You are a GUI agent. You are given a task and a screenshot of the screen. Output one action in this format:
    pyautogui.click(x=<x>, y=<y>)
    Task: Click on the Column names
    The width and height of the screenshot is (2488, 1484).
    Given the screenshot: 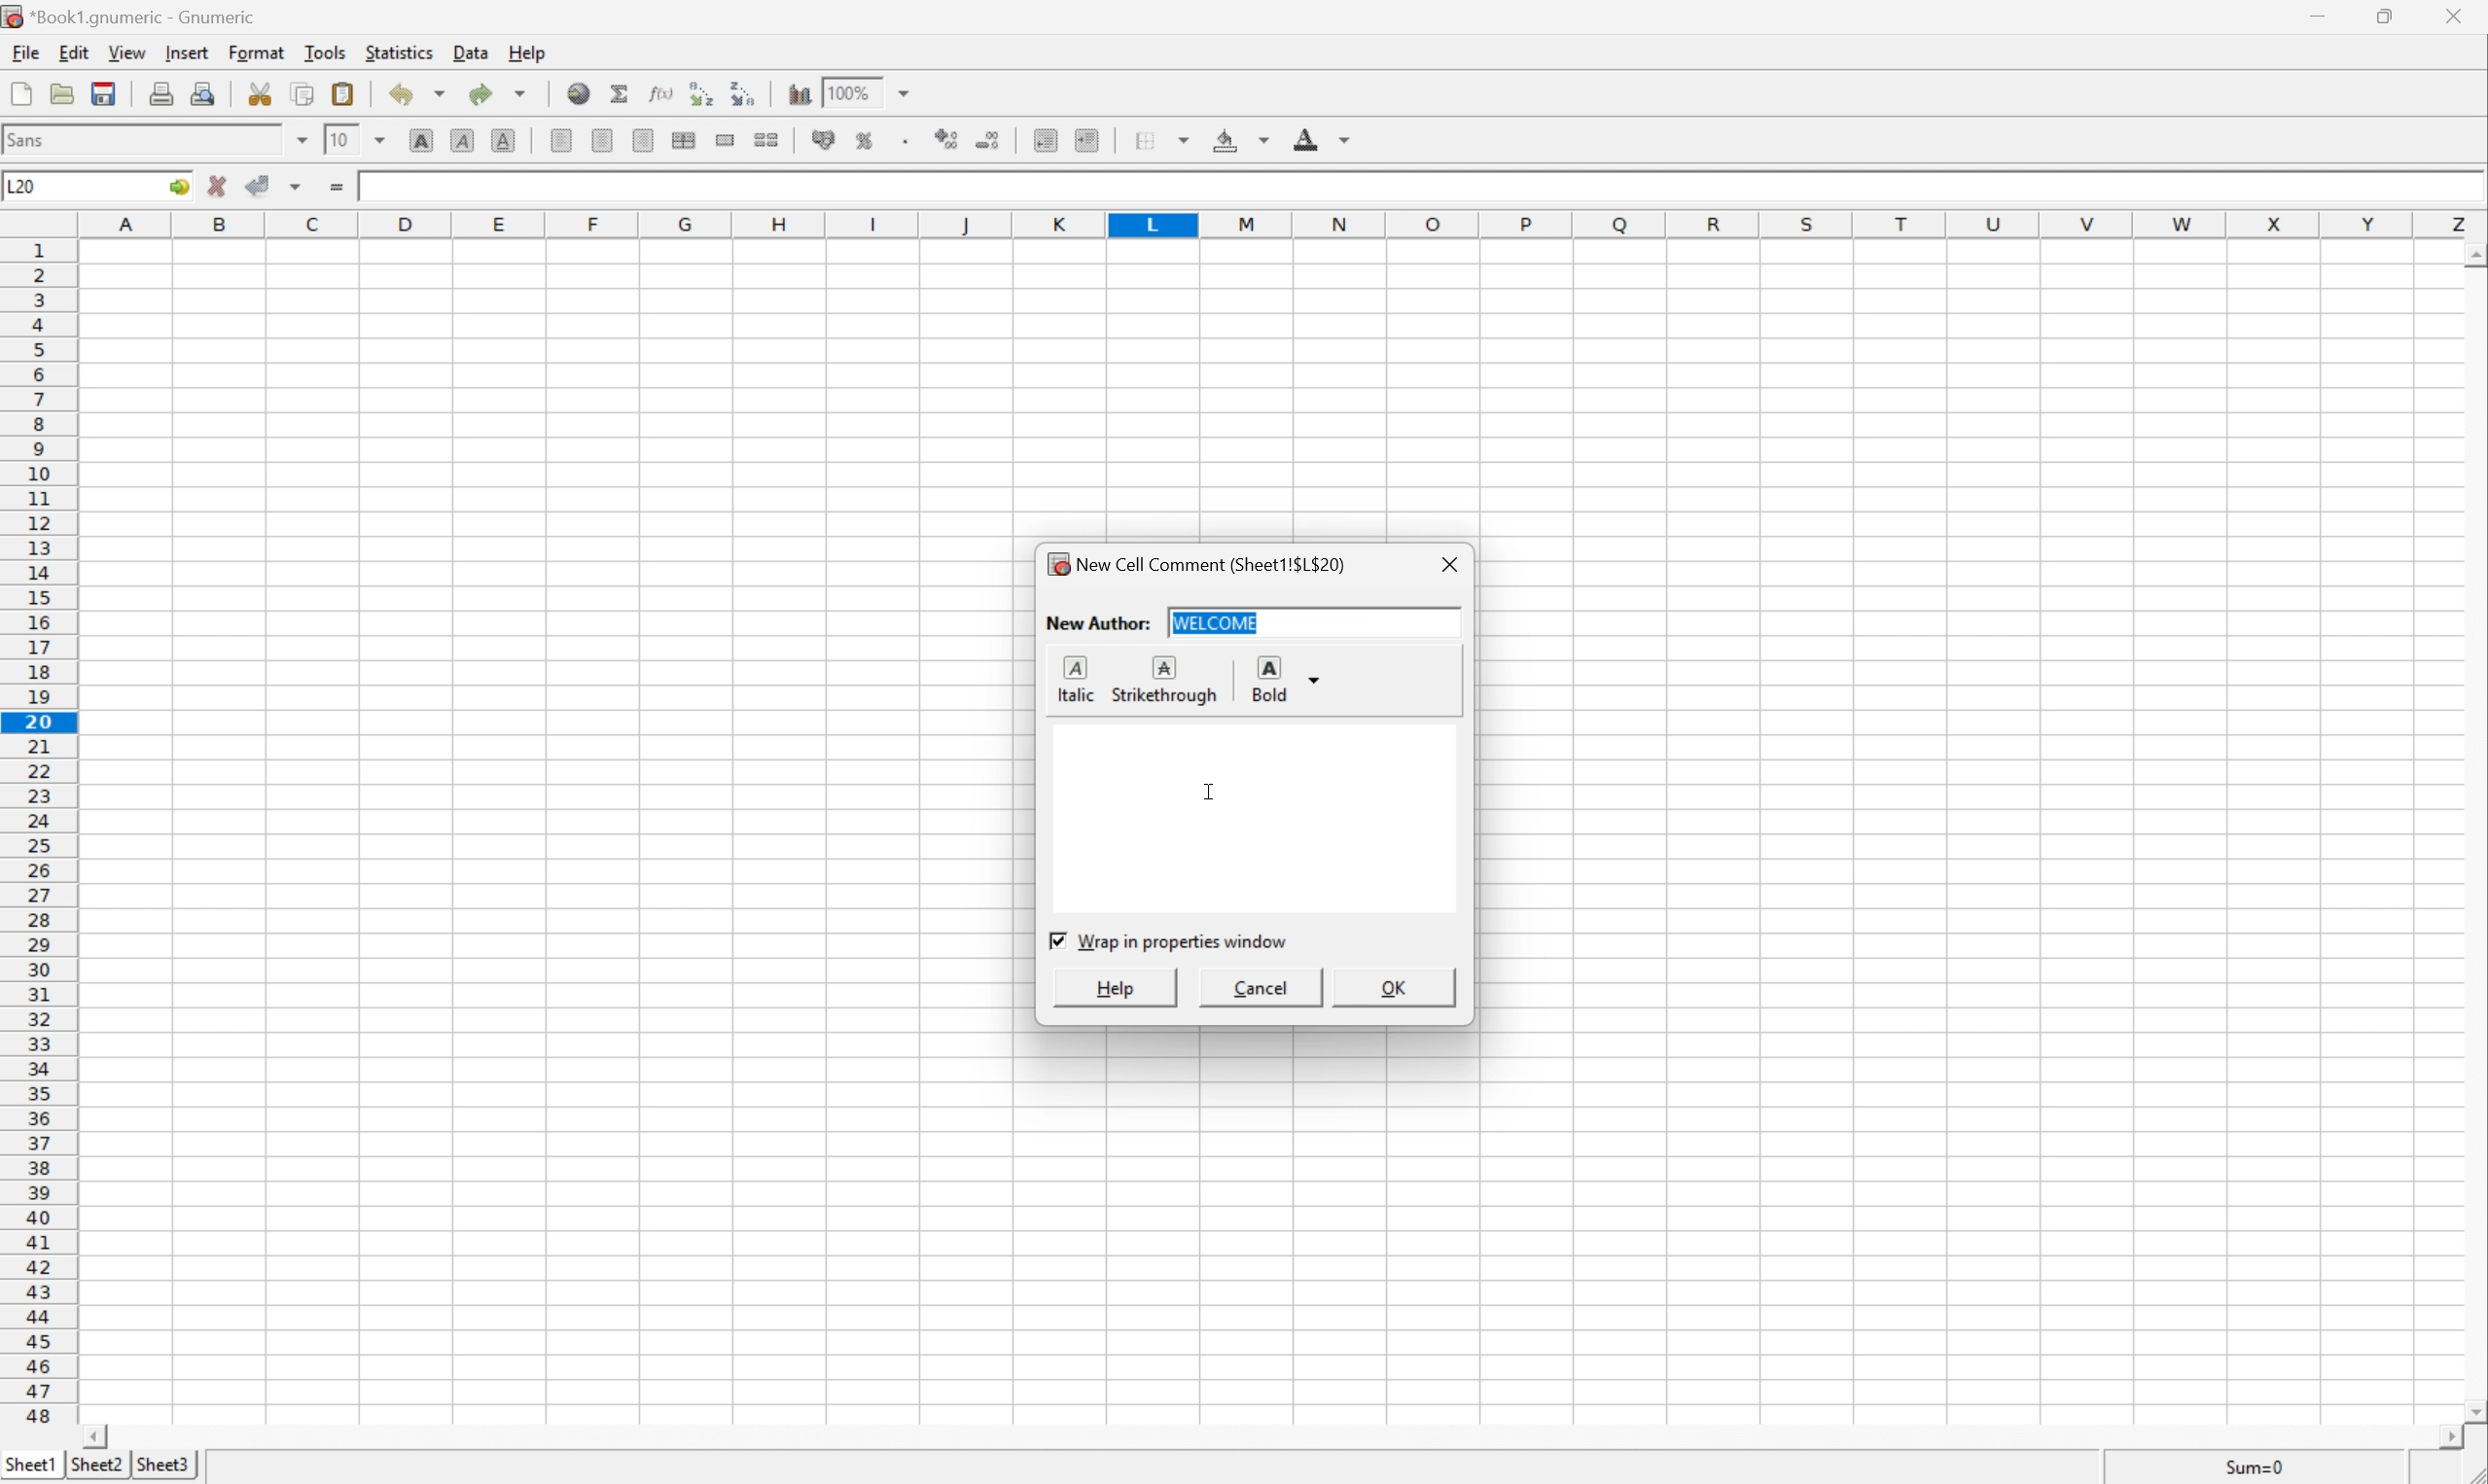 What is the action you would take?
    pyautogui.click(x=1283, y=225)
    